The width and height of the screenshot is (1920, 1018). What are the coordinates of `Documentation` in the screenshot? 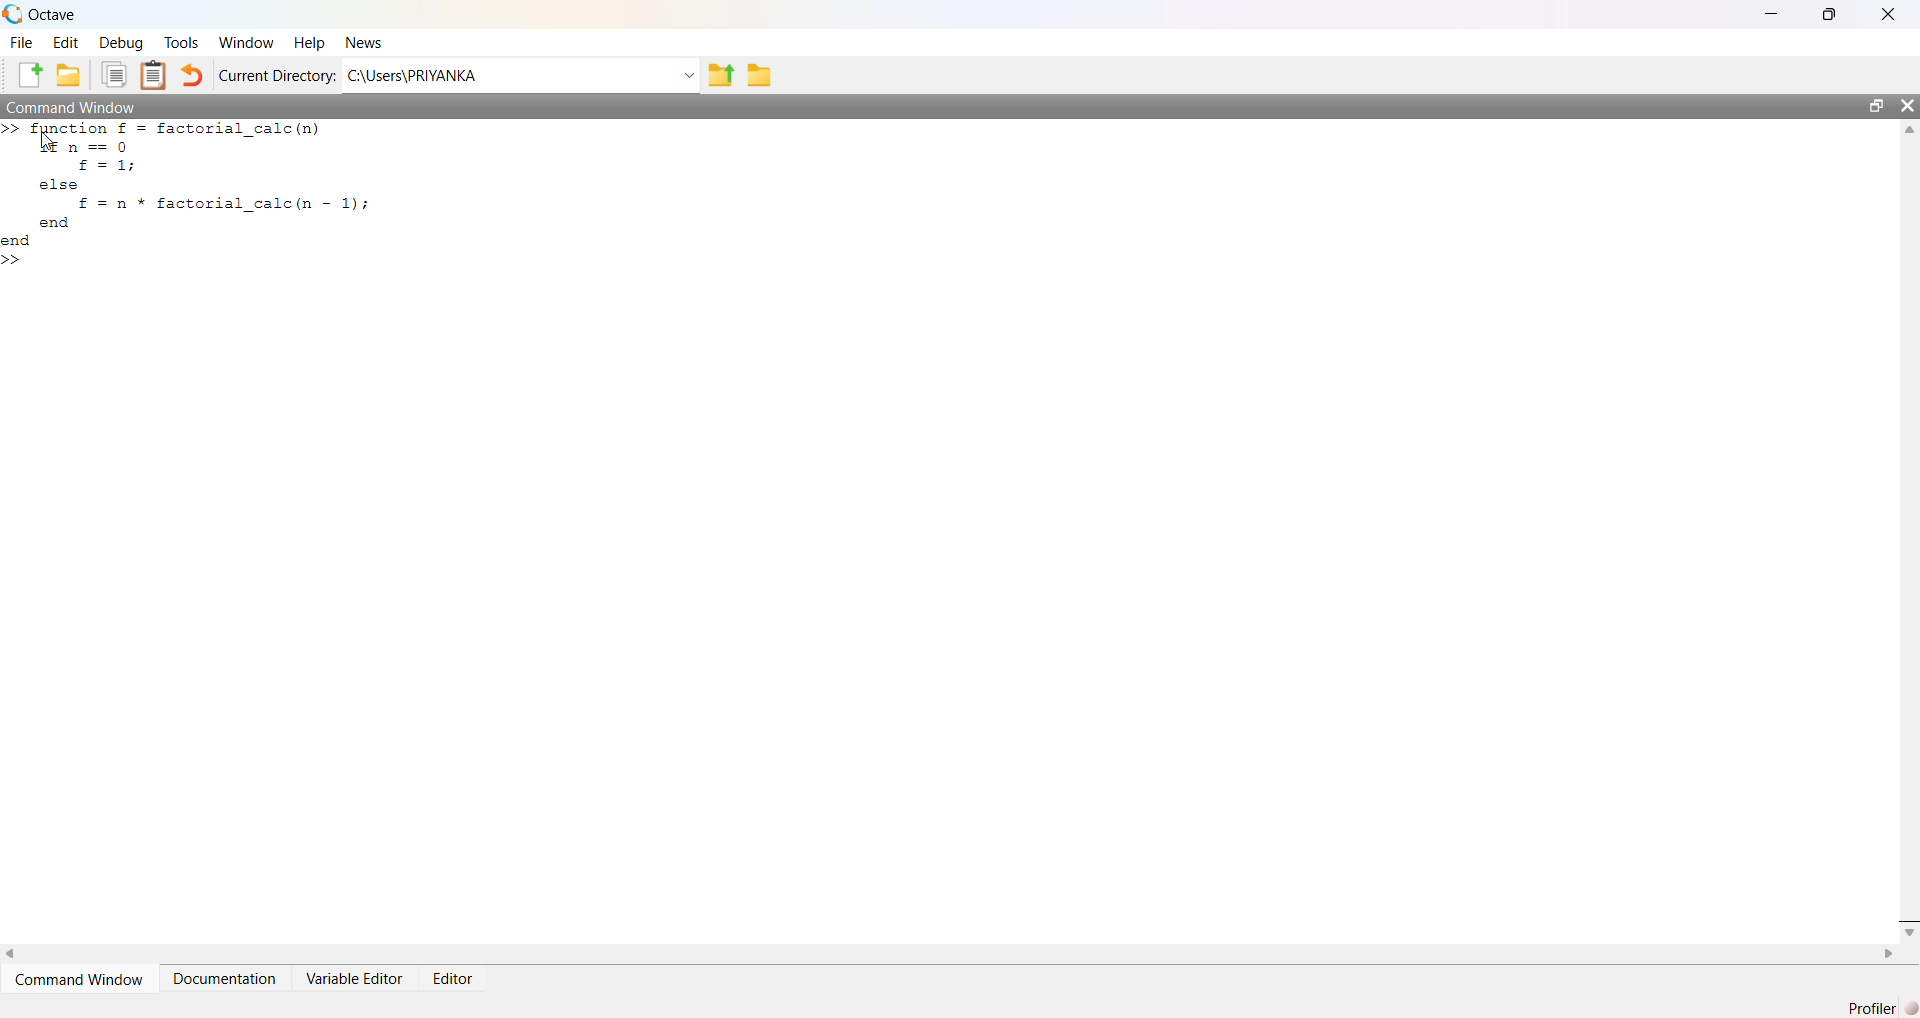 It's located at (226, 979).